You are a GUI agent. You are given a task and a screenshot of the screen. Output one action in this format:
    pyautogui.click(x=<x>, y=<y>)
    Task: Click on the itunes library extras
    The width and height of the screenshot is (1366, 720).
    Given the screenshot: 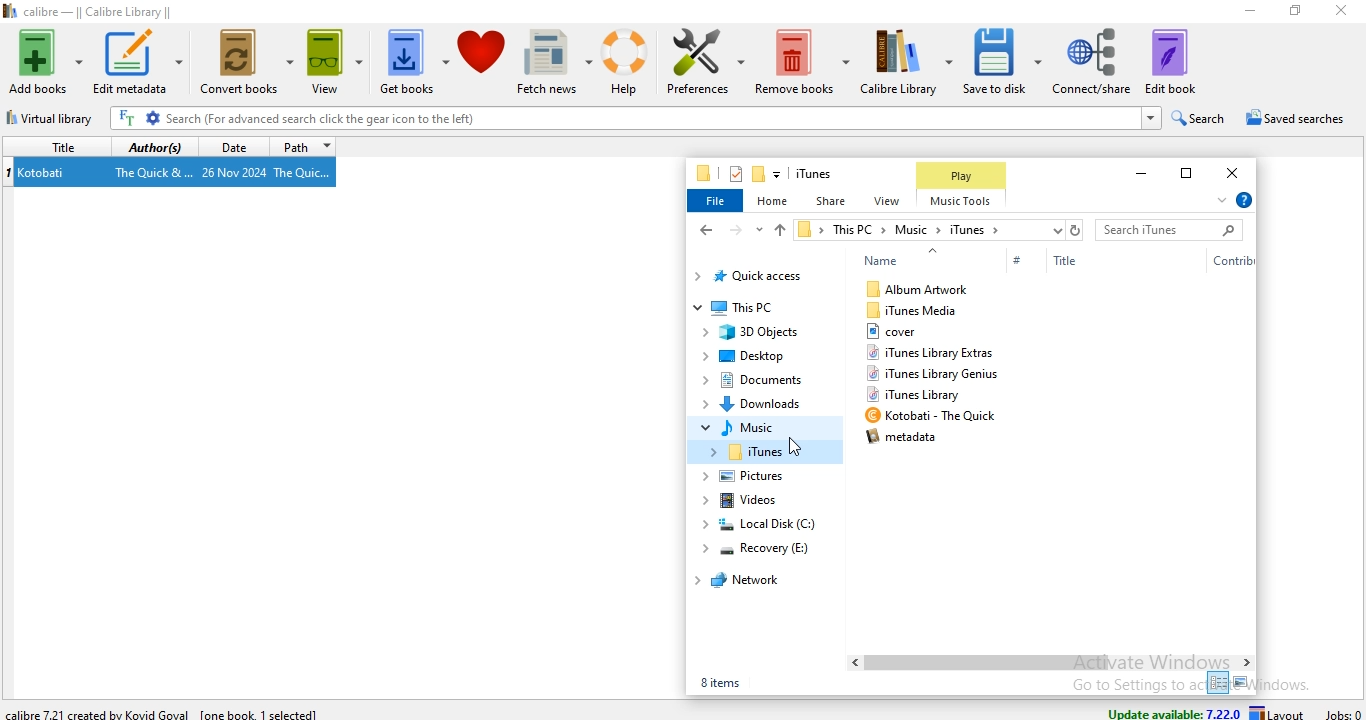 What is the action you would take?
    pyautogui.click(x=932, y=333)
    